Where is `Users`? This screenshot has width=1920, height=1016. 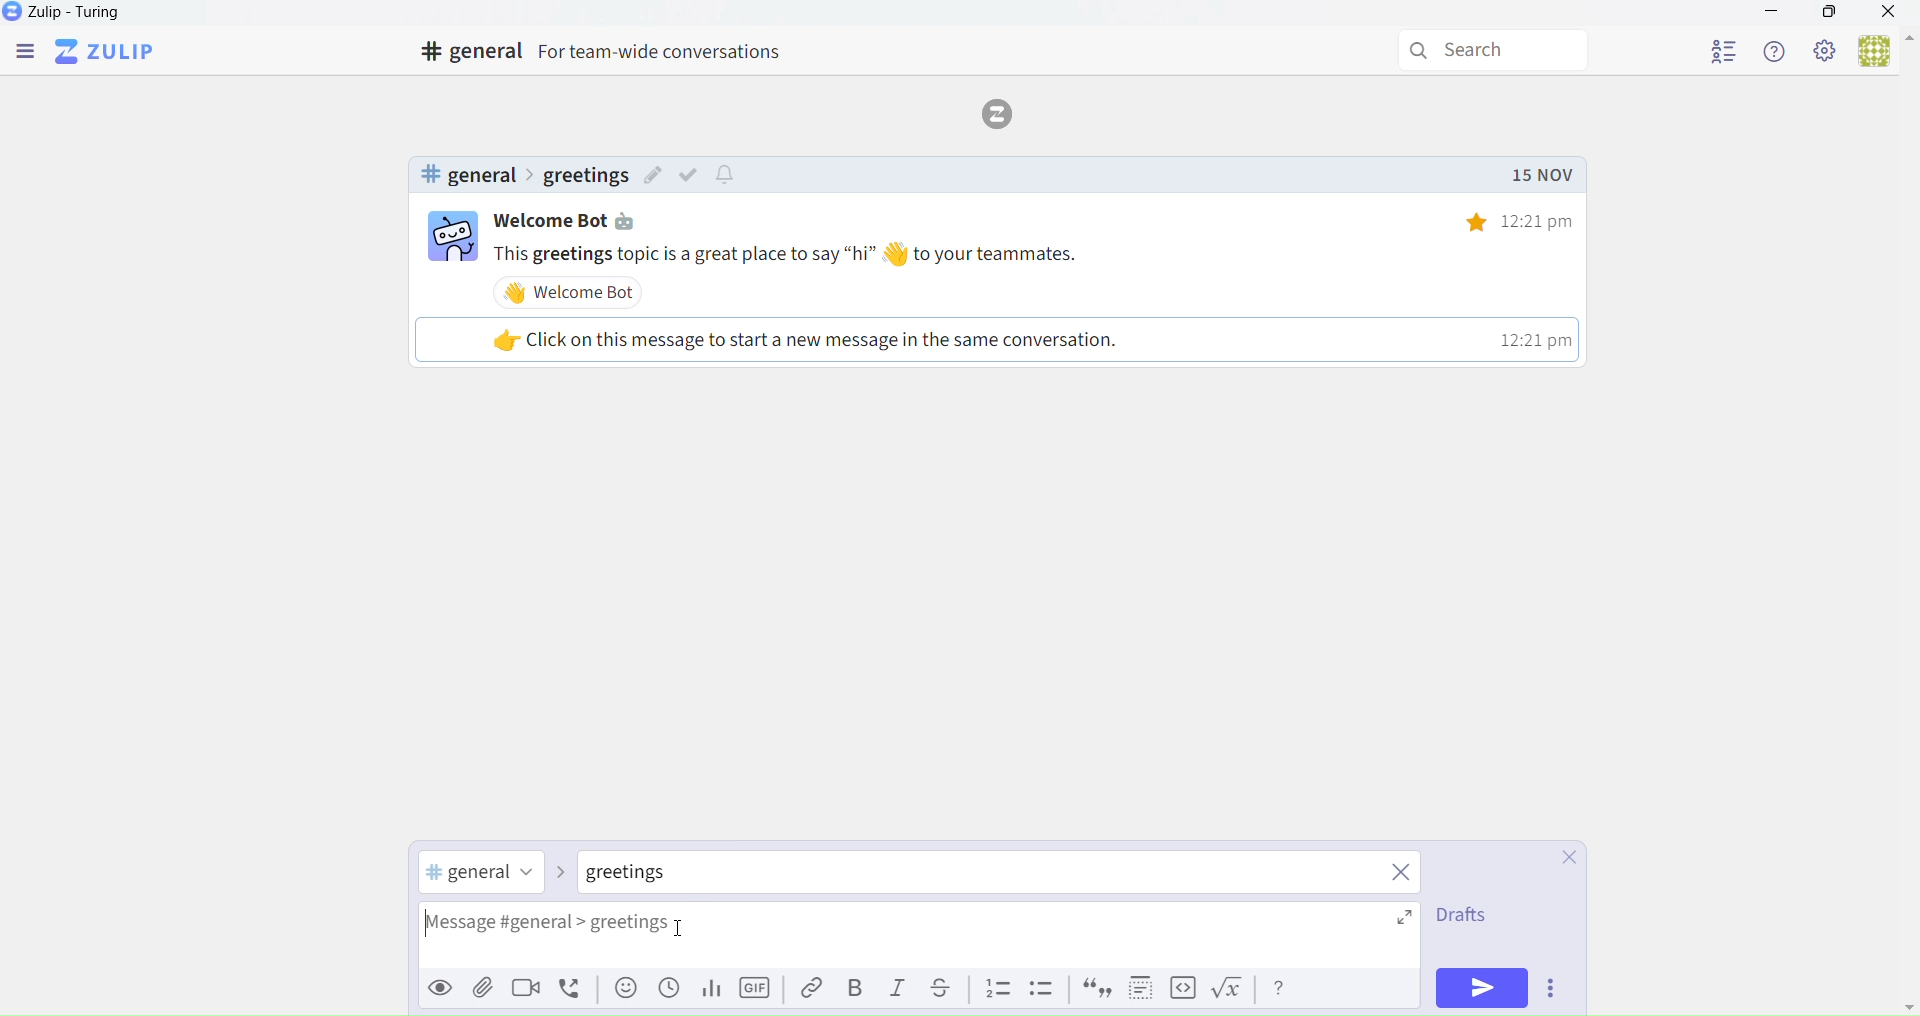 Users is located at coordinates (1884, 53).